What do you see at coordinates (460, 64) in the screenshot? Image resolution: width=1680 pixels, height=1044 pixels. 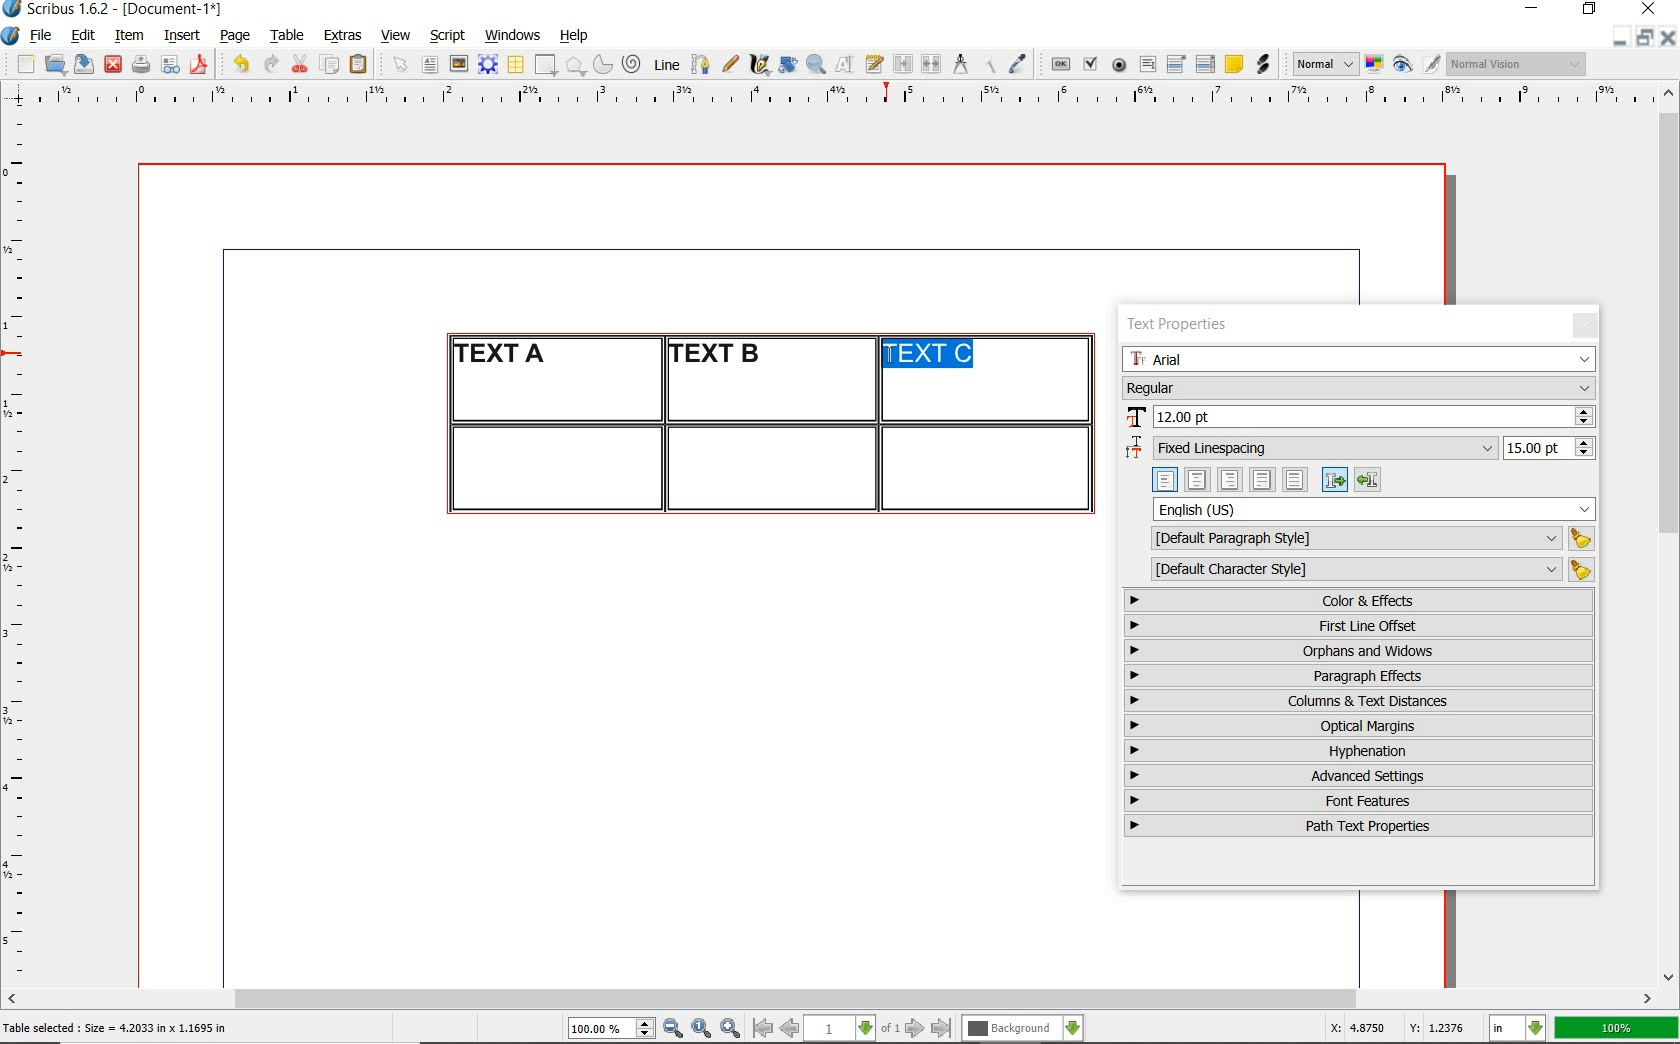 I see `image frame` at bounding box center [460, 64].